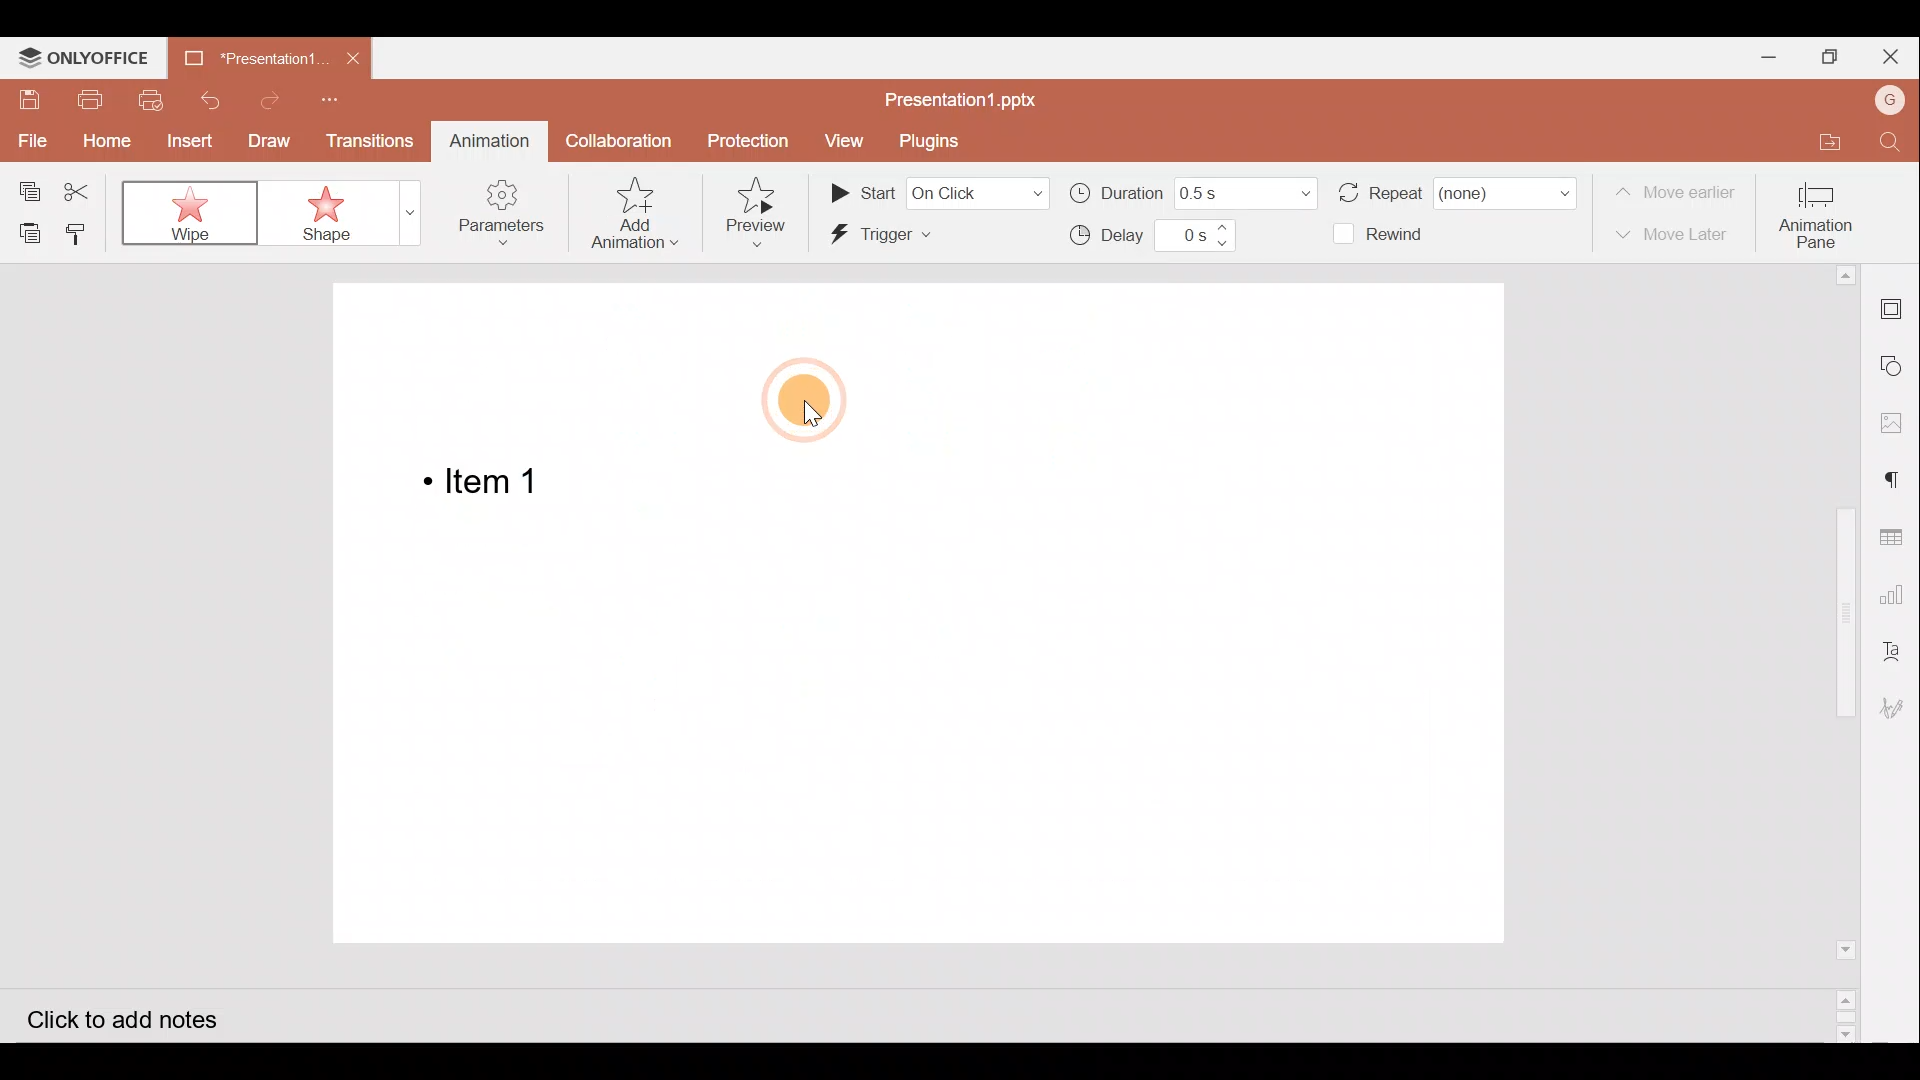 This screenshot has width=1920, height=1080. Describe the element at coordinates (490, 481) in the screenshot. I see `Bulleted Item 1 on the presentation slide` at that location.